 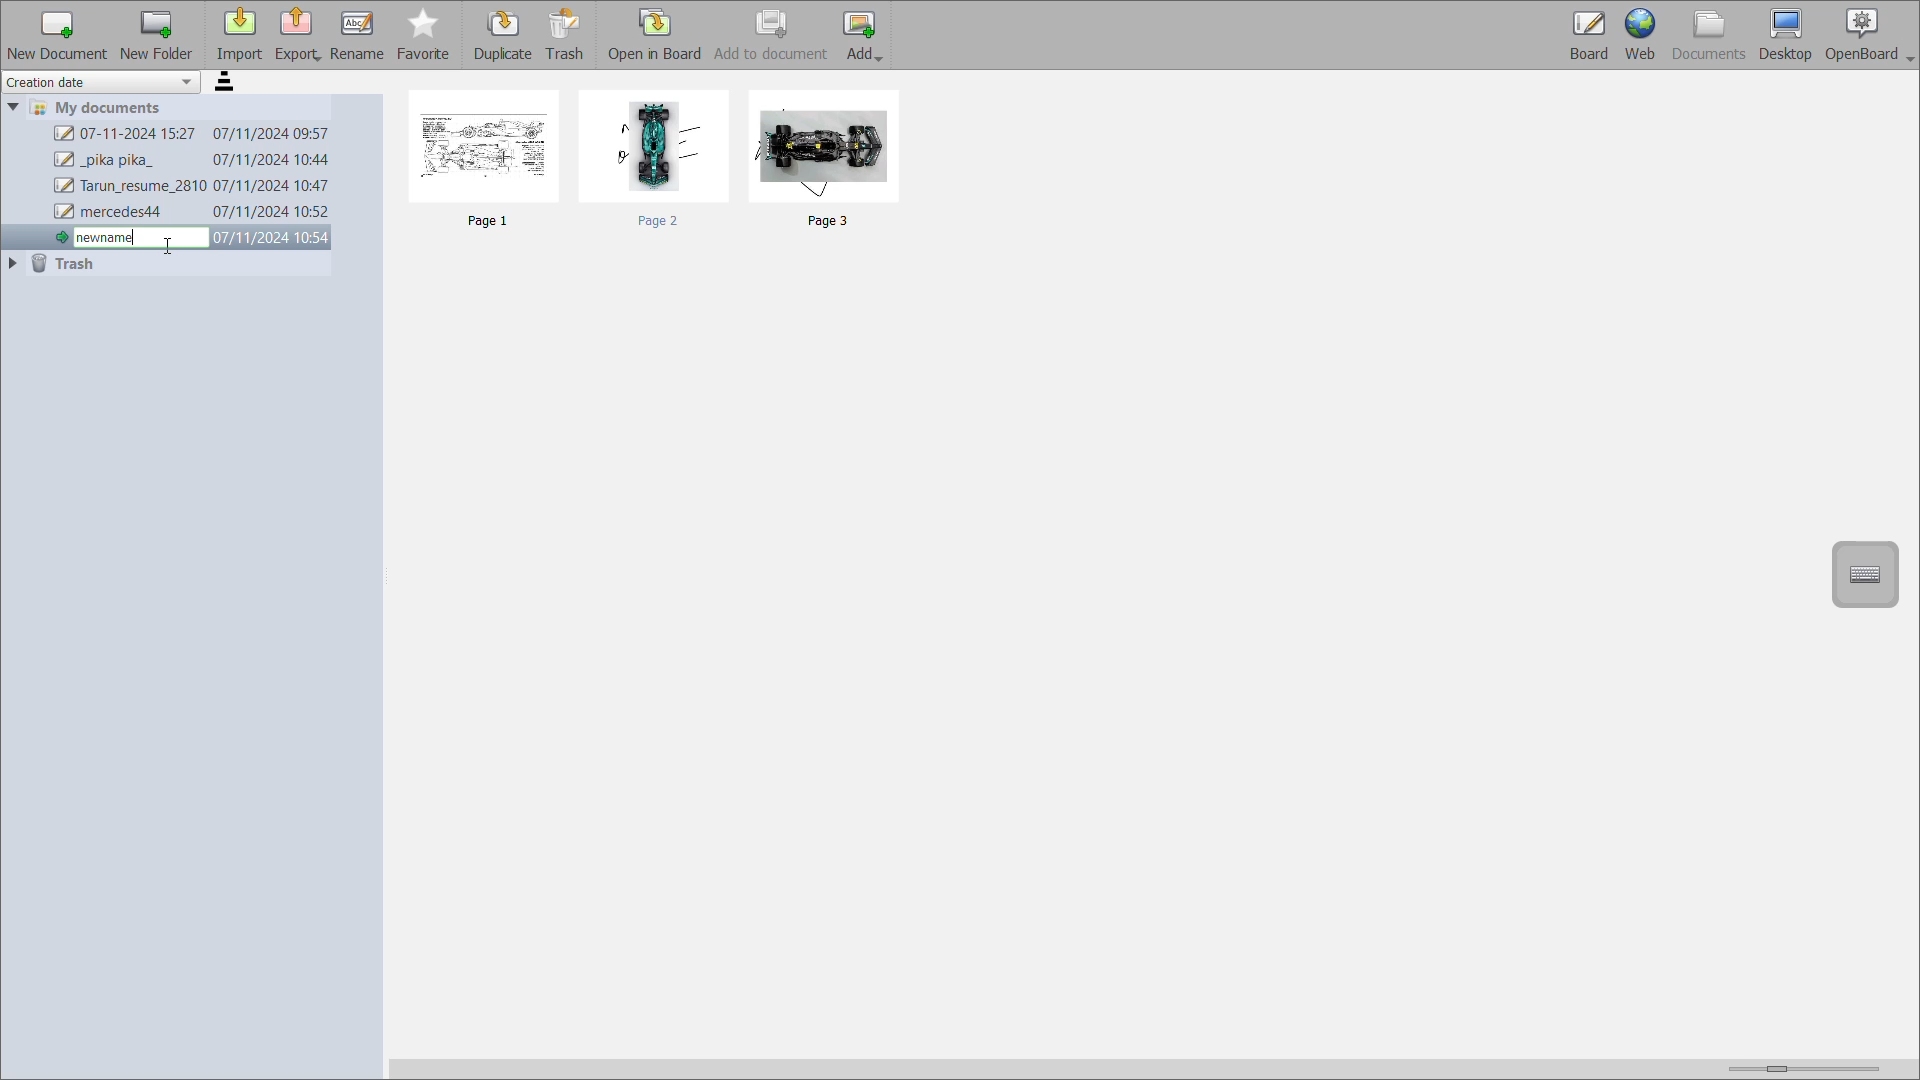 I want to click on board, so click(x=1585, y=35).